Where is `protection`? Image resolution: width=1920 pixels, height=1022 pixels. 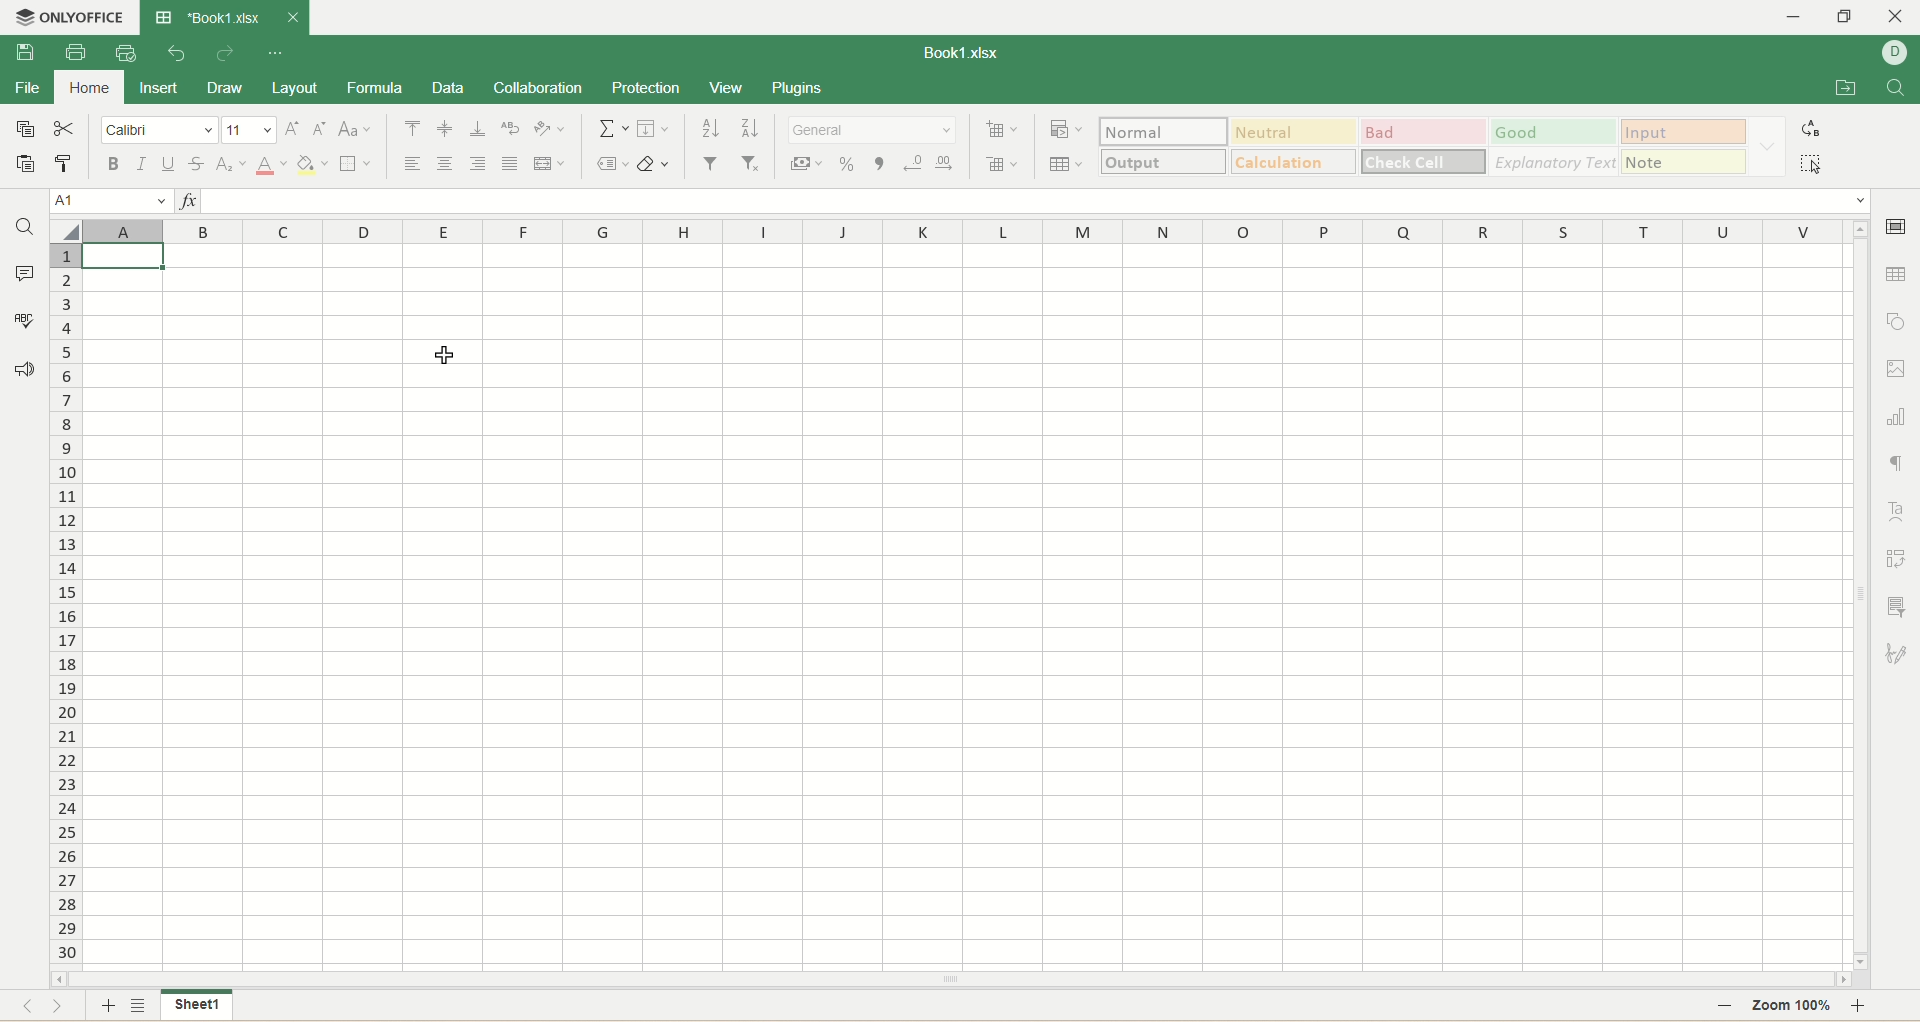 protection is located at coordinates (648, 89).